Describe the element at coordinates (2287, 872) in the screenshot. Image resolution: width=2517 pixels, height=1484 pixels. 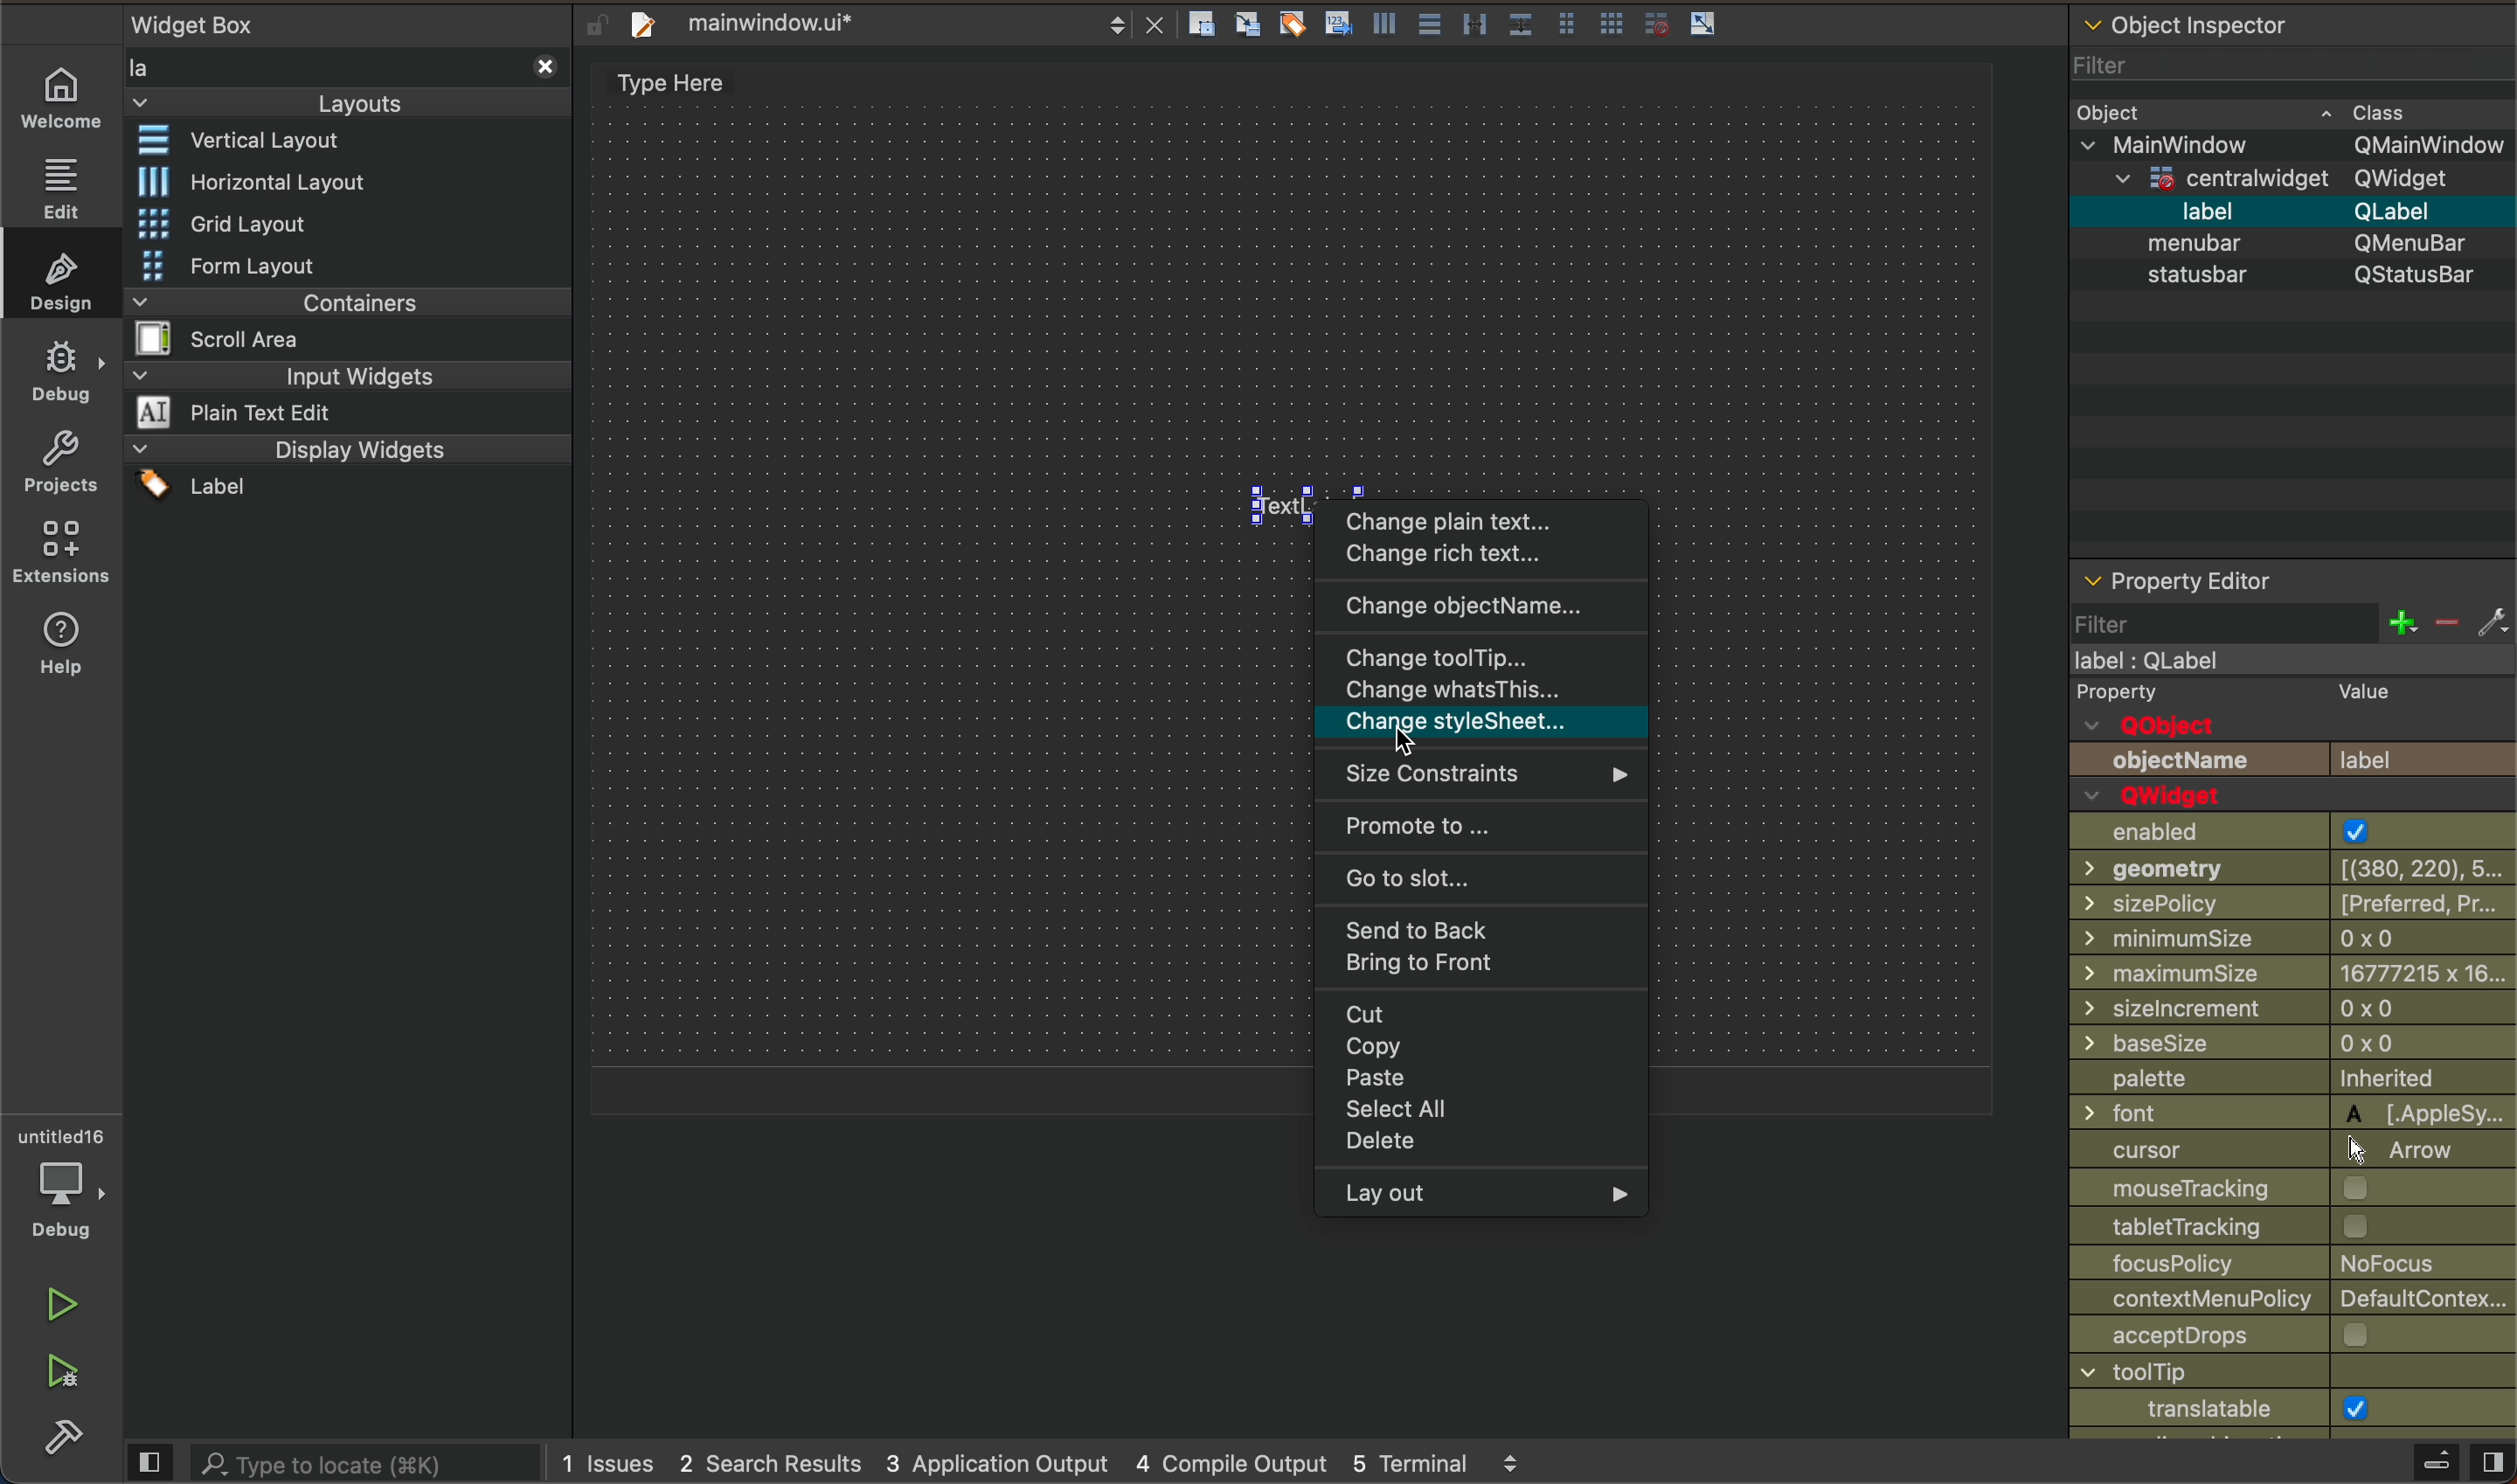
I see `` at that location.